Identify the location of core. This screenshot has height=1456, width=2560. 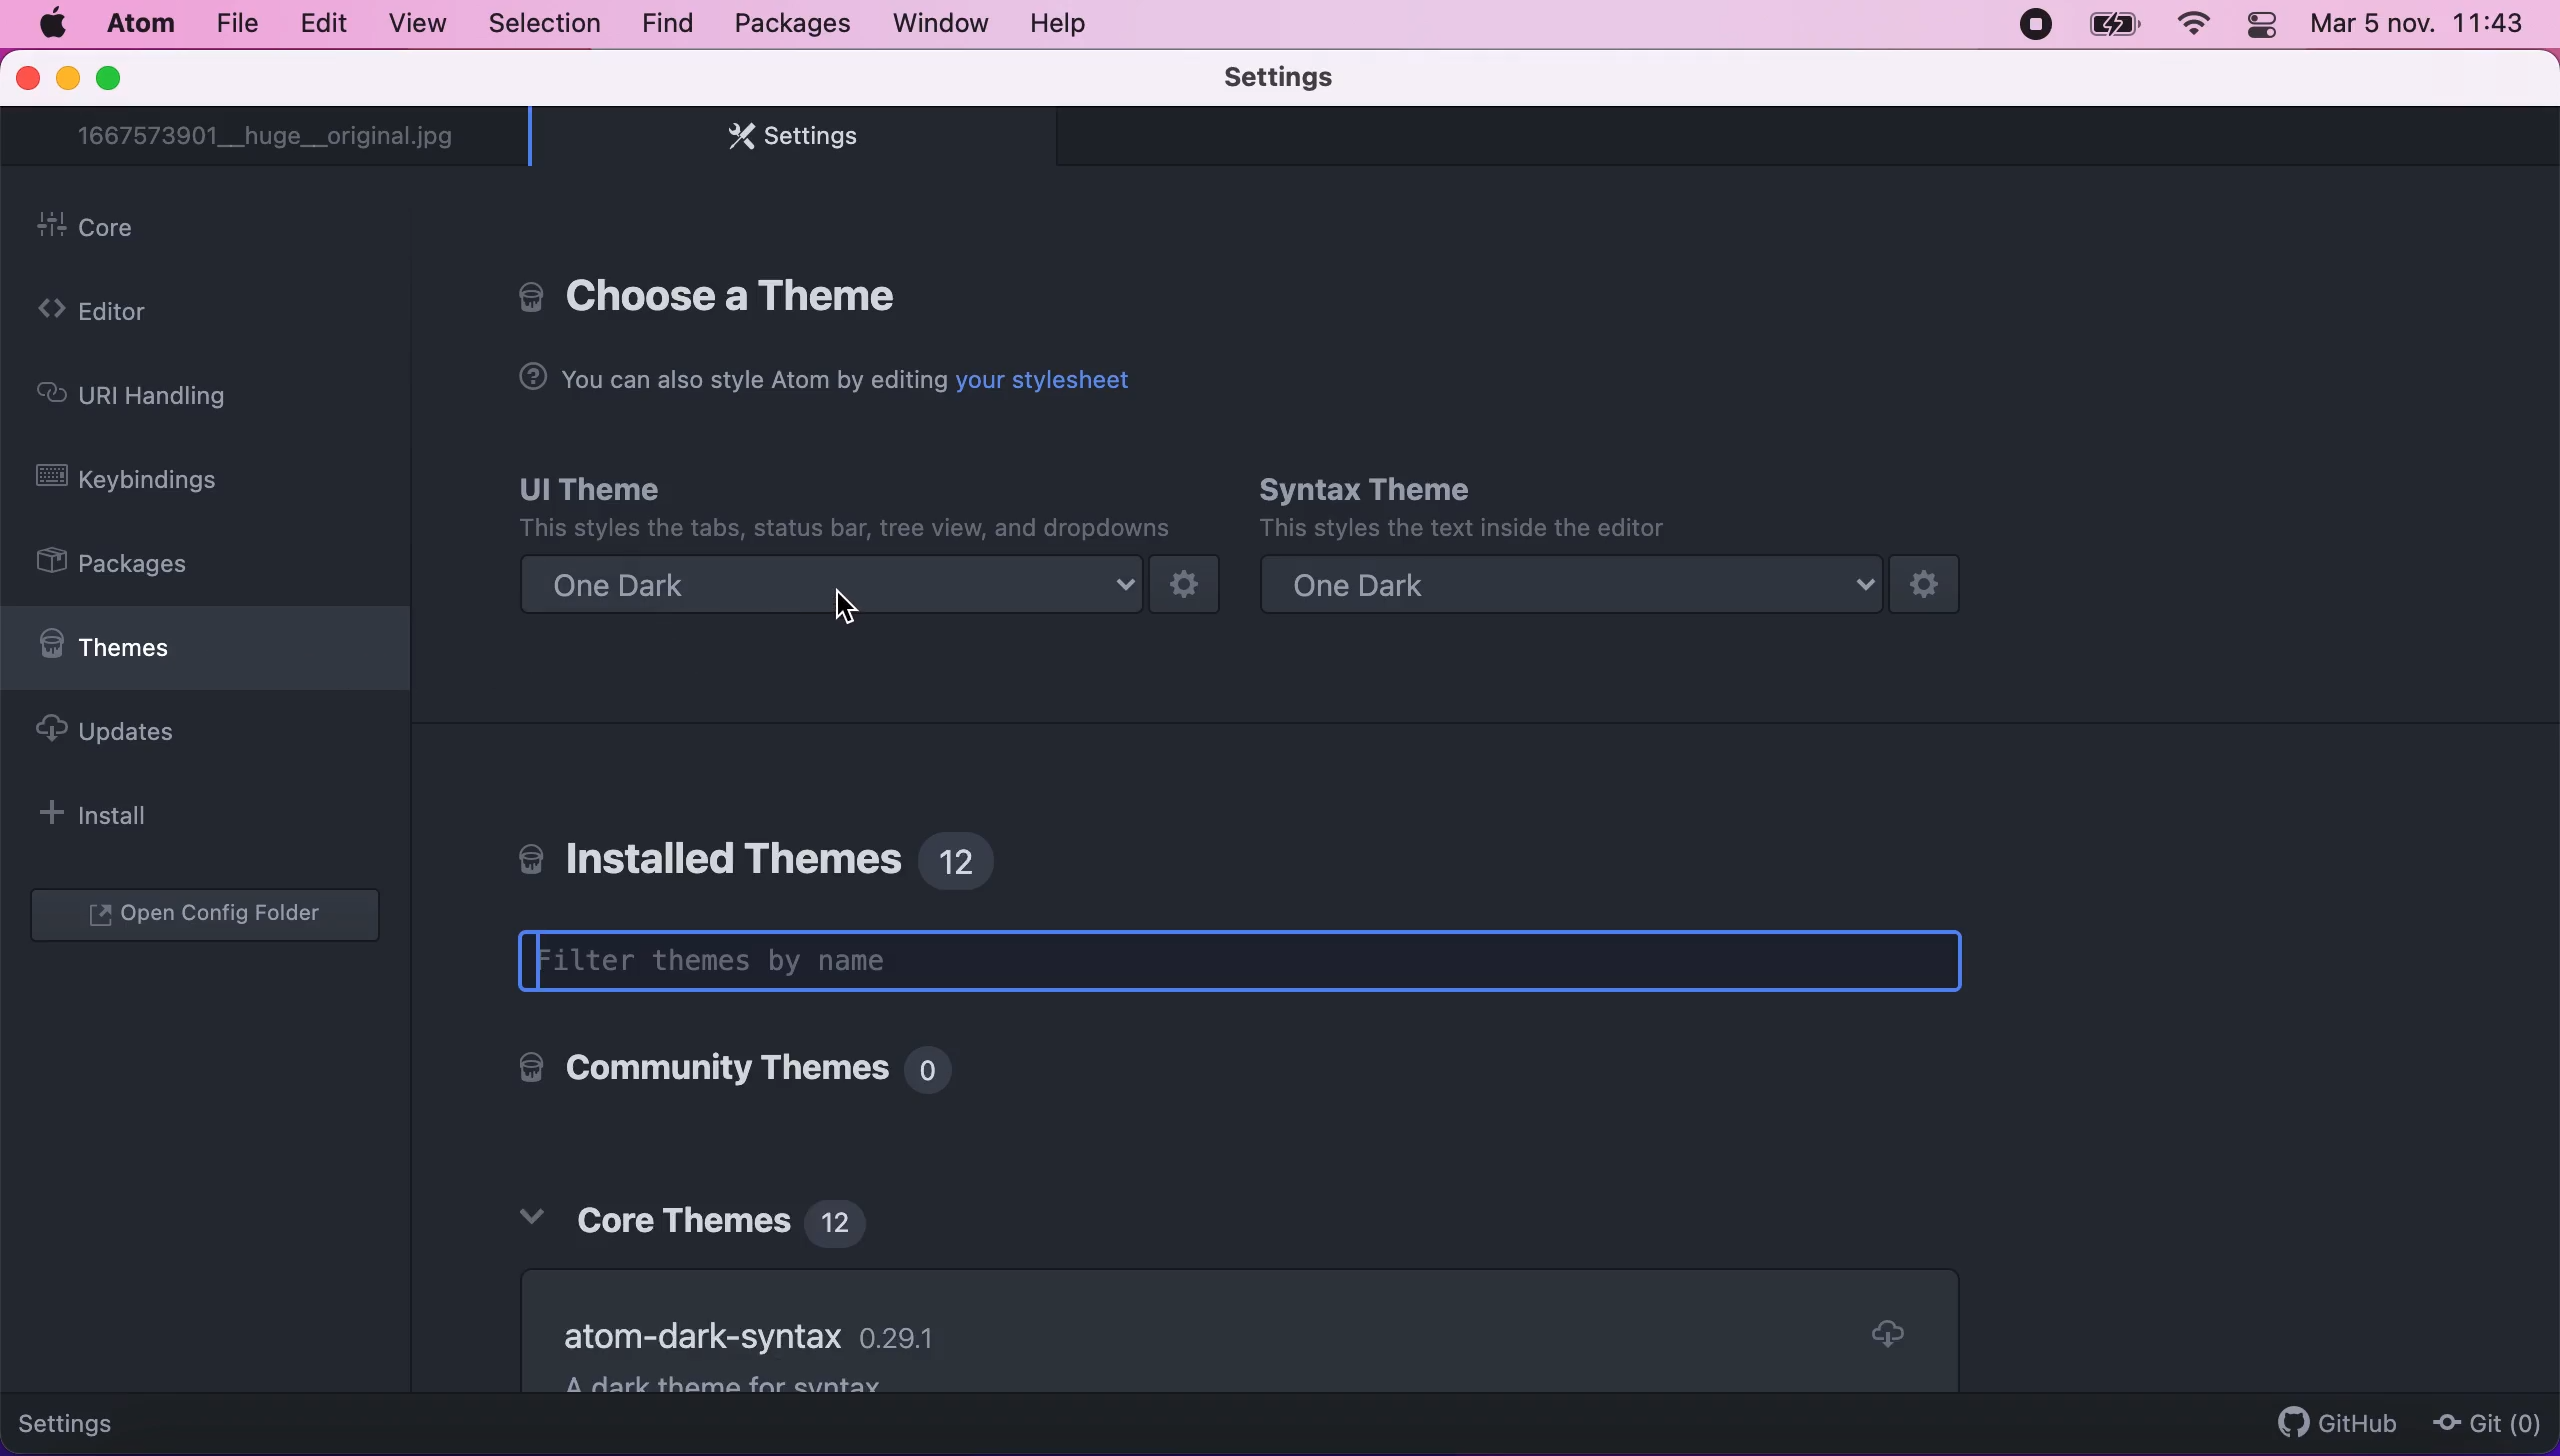
(216, 230).